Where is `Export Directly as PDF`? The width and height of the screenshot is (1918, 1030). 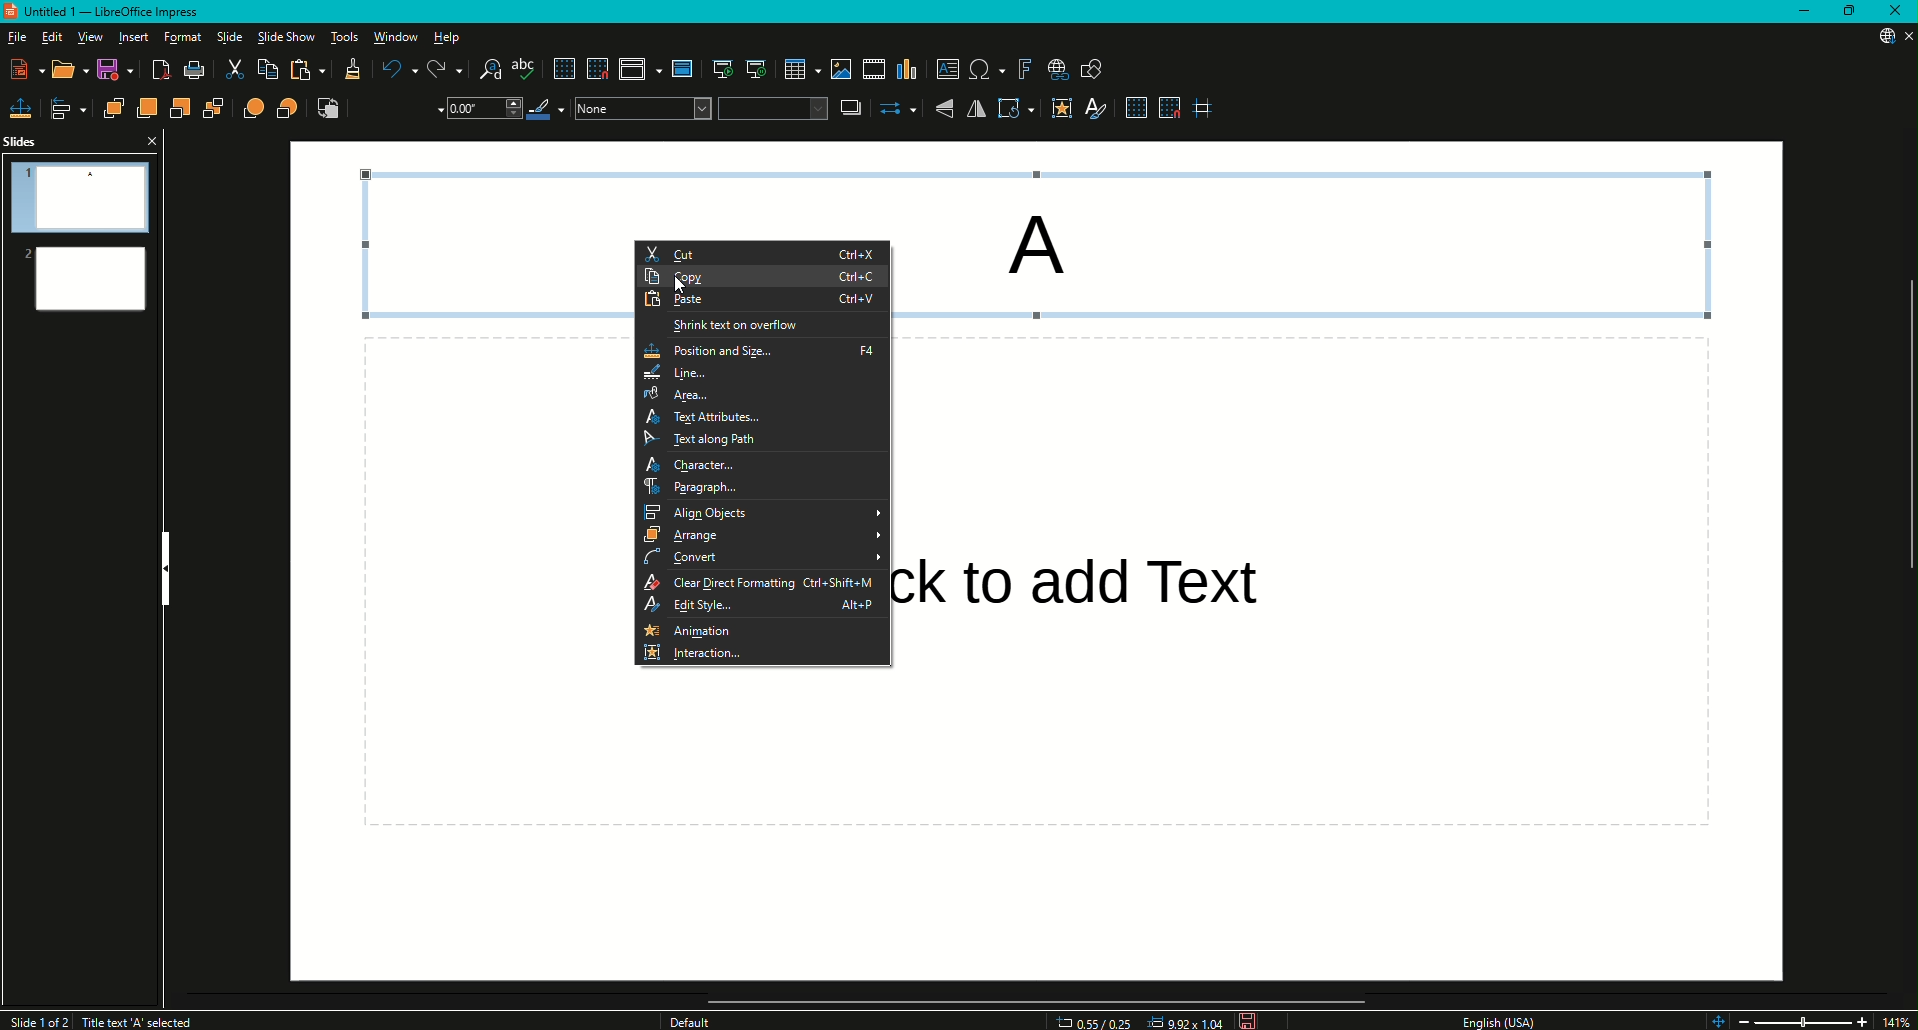 Export Directly as PDF is located at coordinates (160, 70).